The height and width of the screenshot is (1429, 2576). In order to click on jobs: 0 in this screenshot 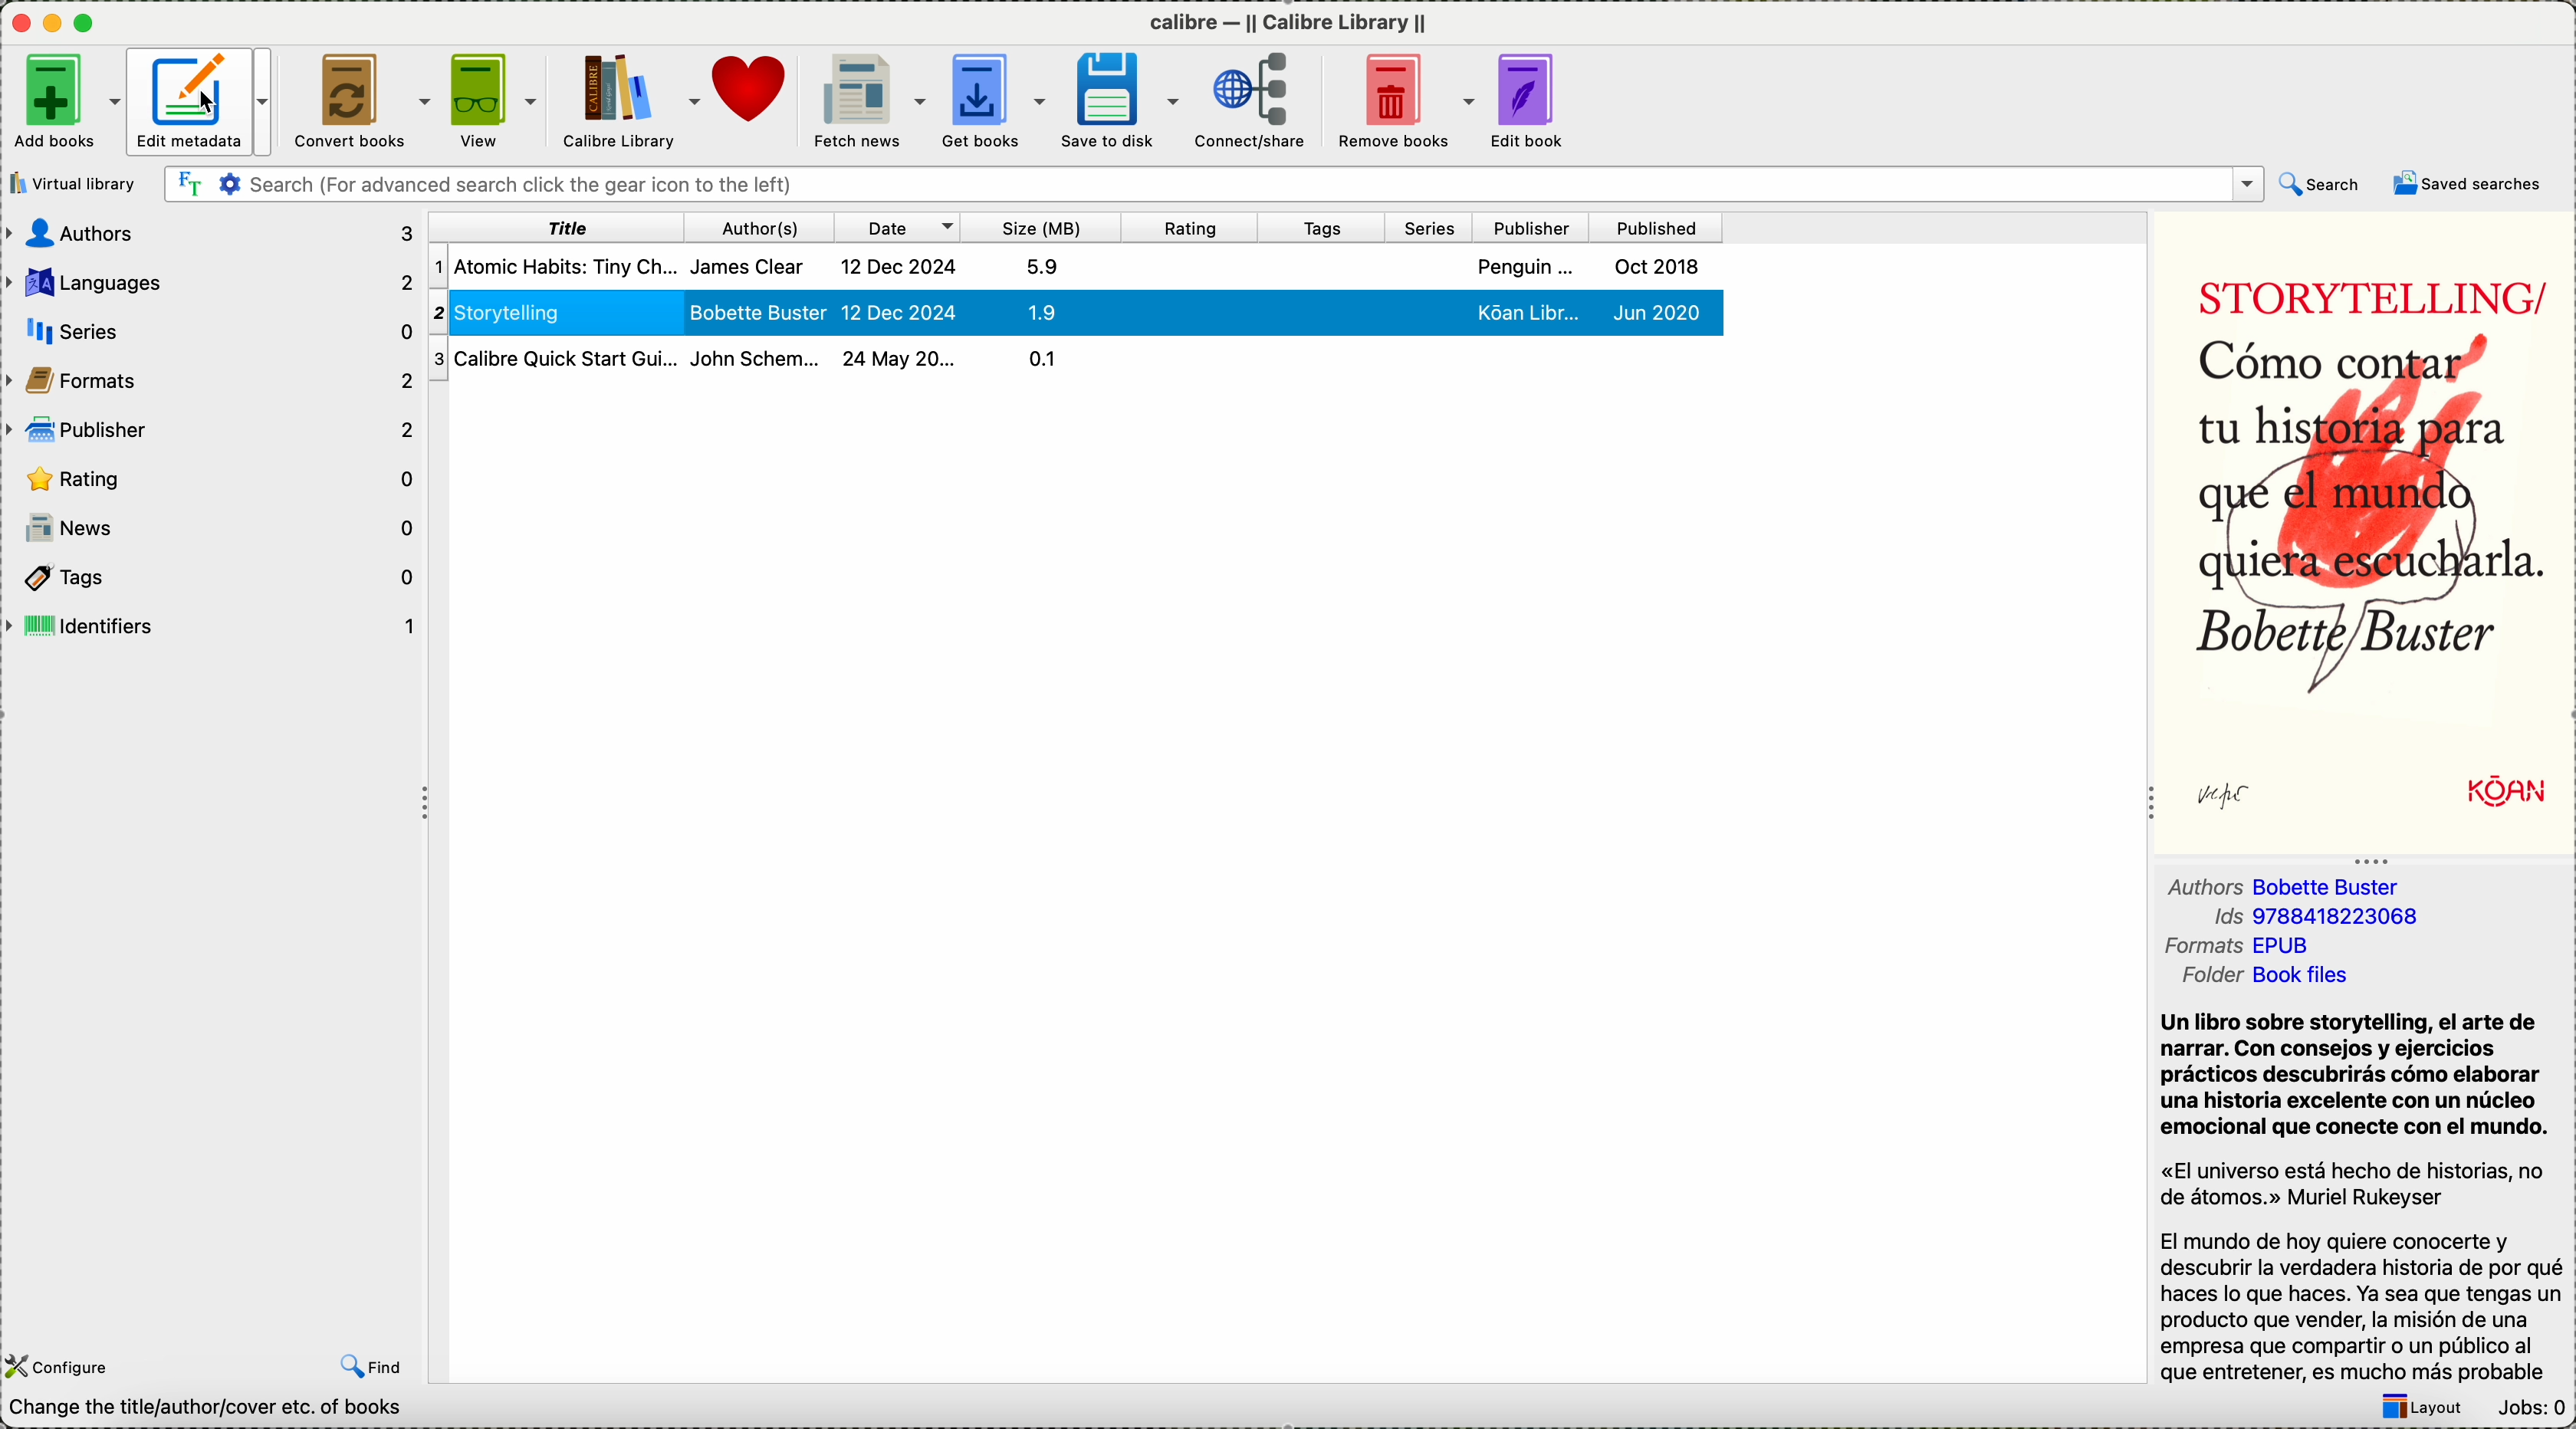, I will do `click(2528, 1407)`.